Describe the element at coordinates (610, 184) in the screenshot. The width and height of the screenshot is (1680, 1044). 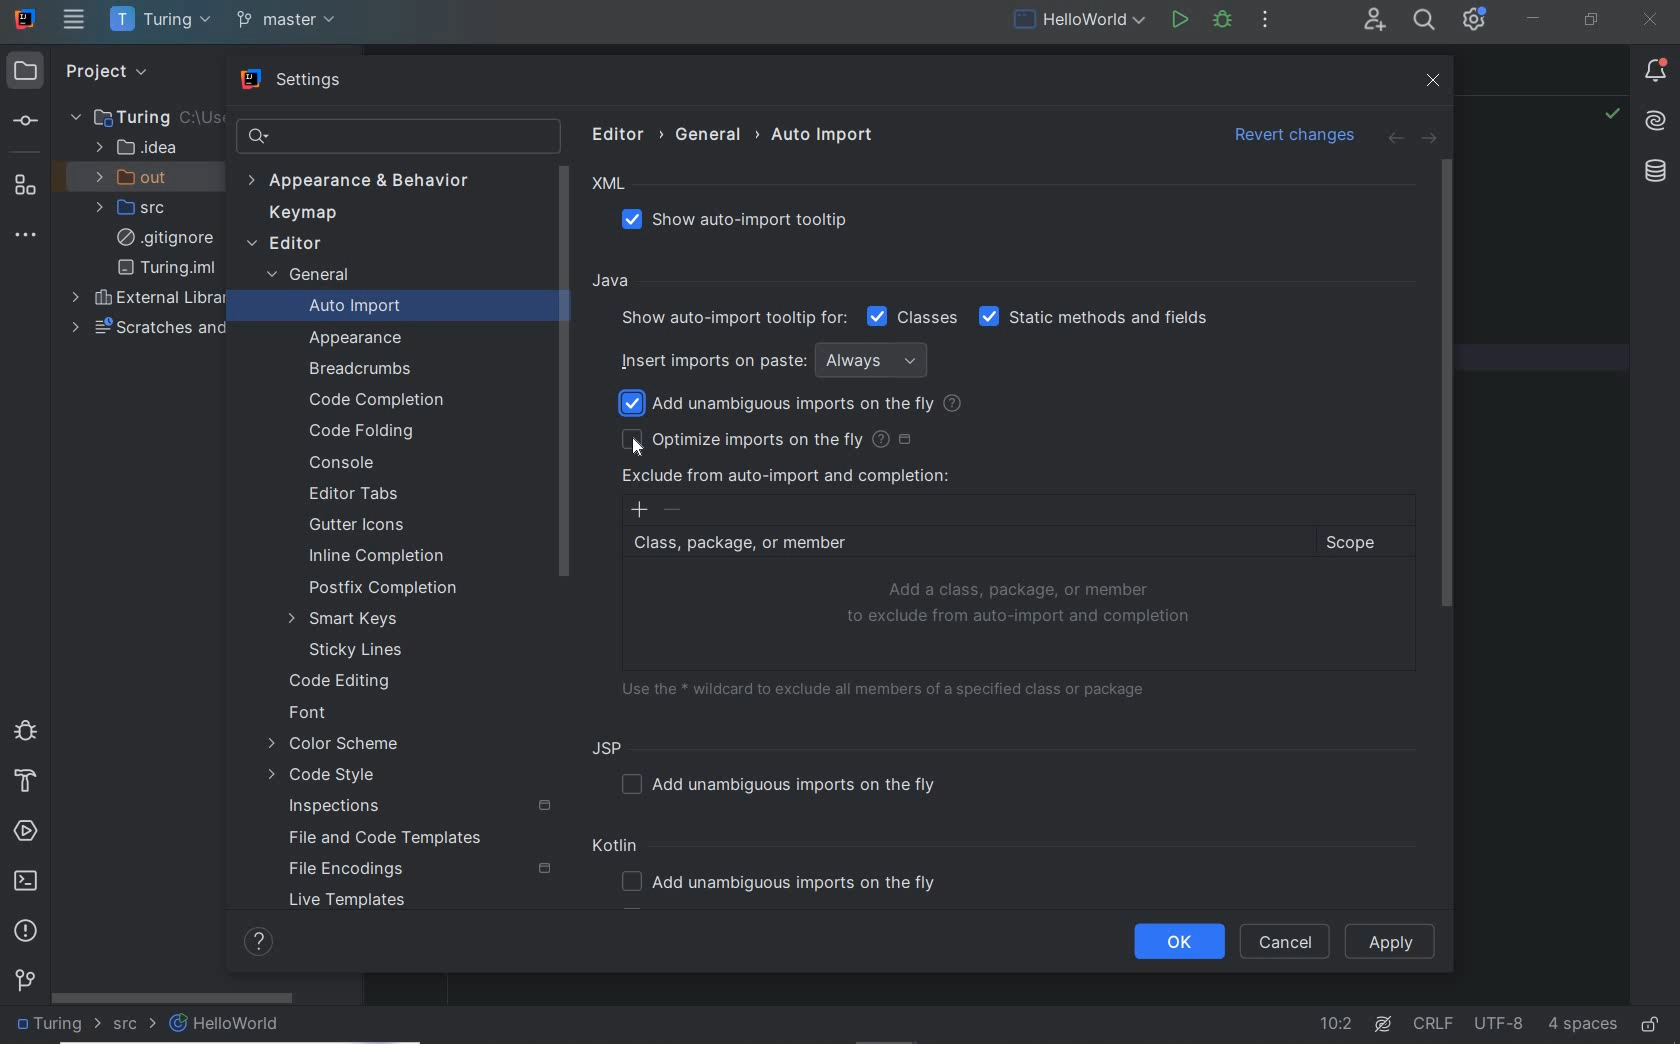
I see `XML` at that location.